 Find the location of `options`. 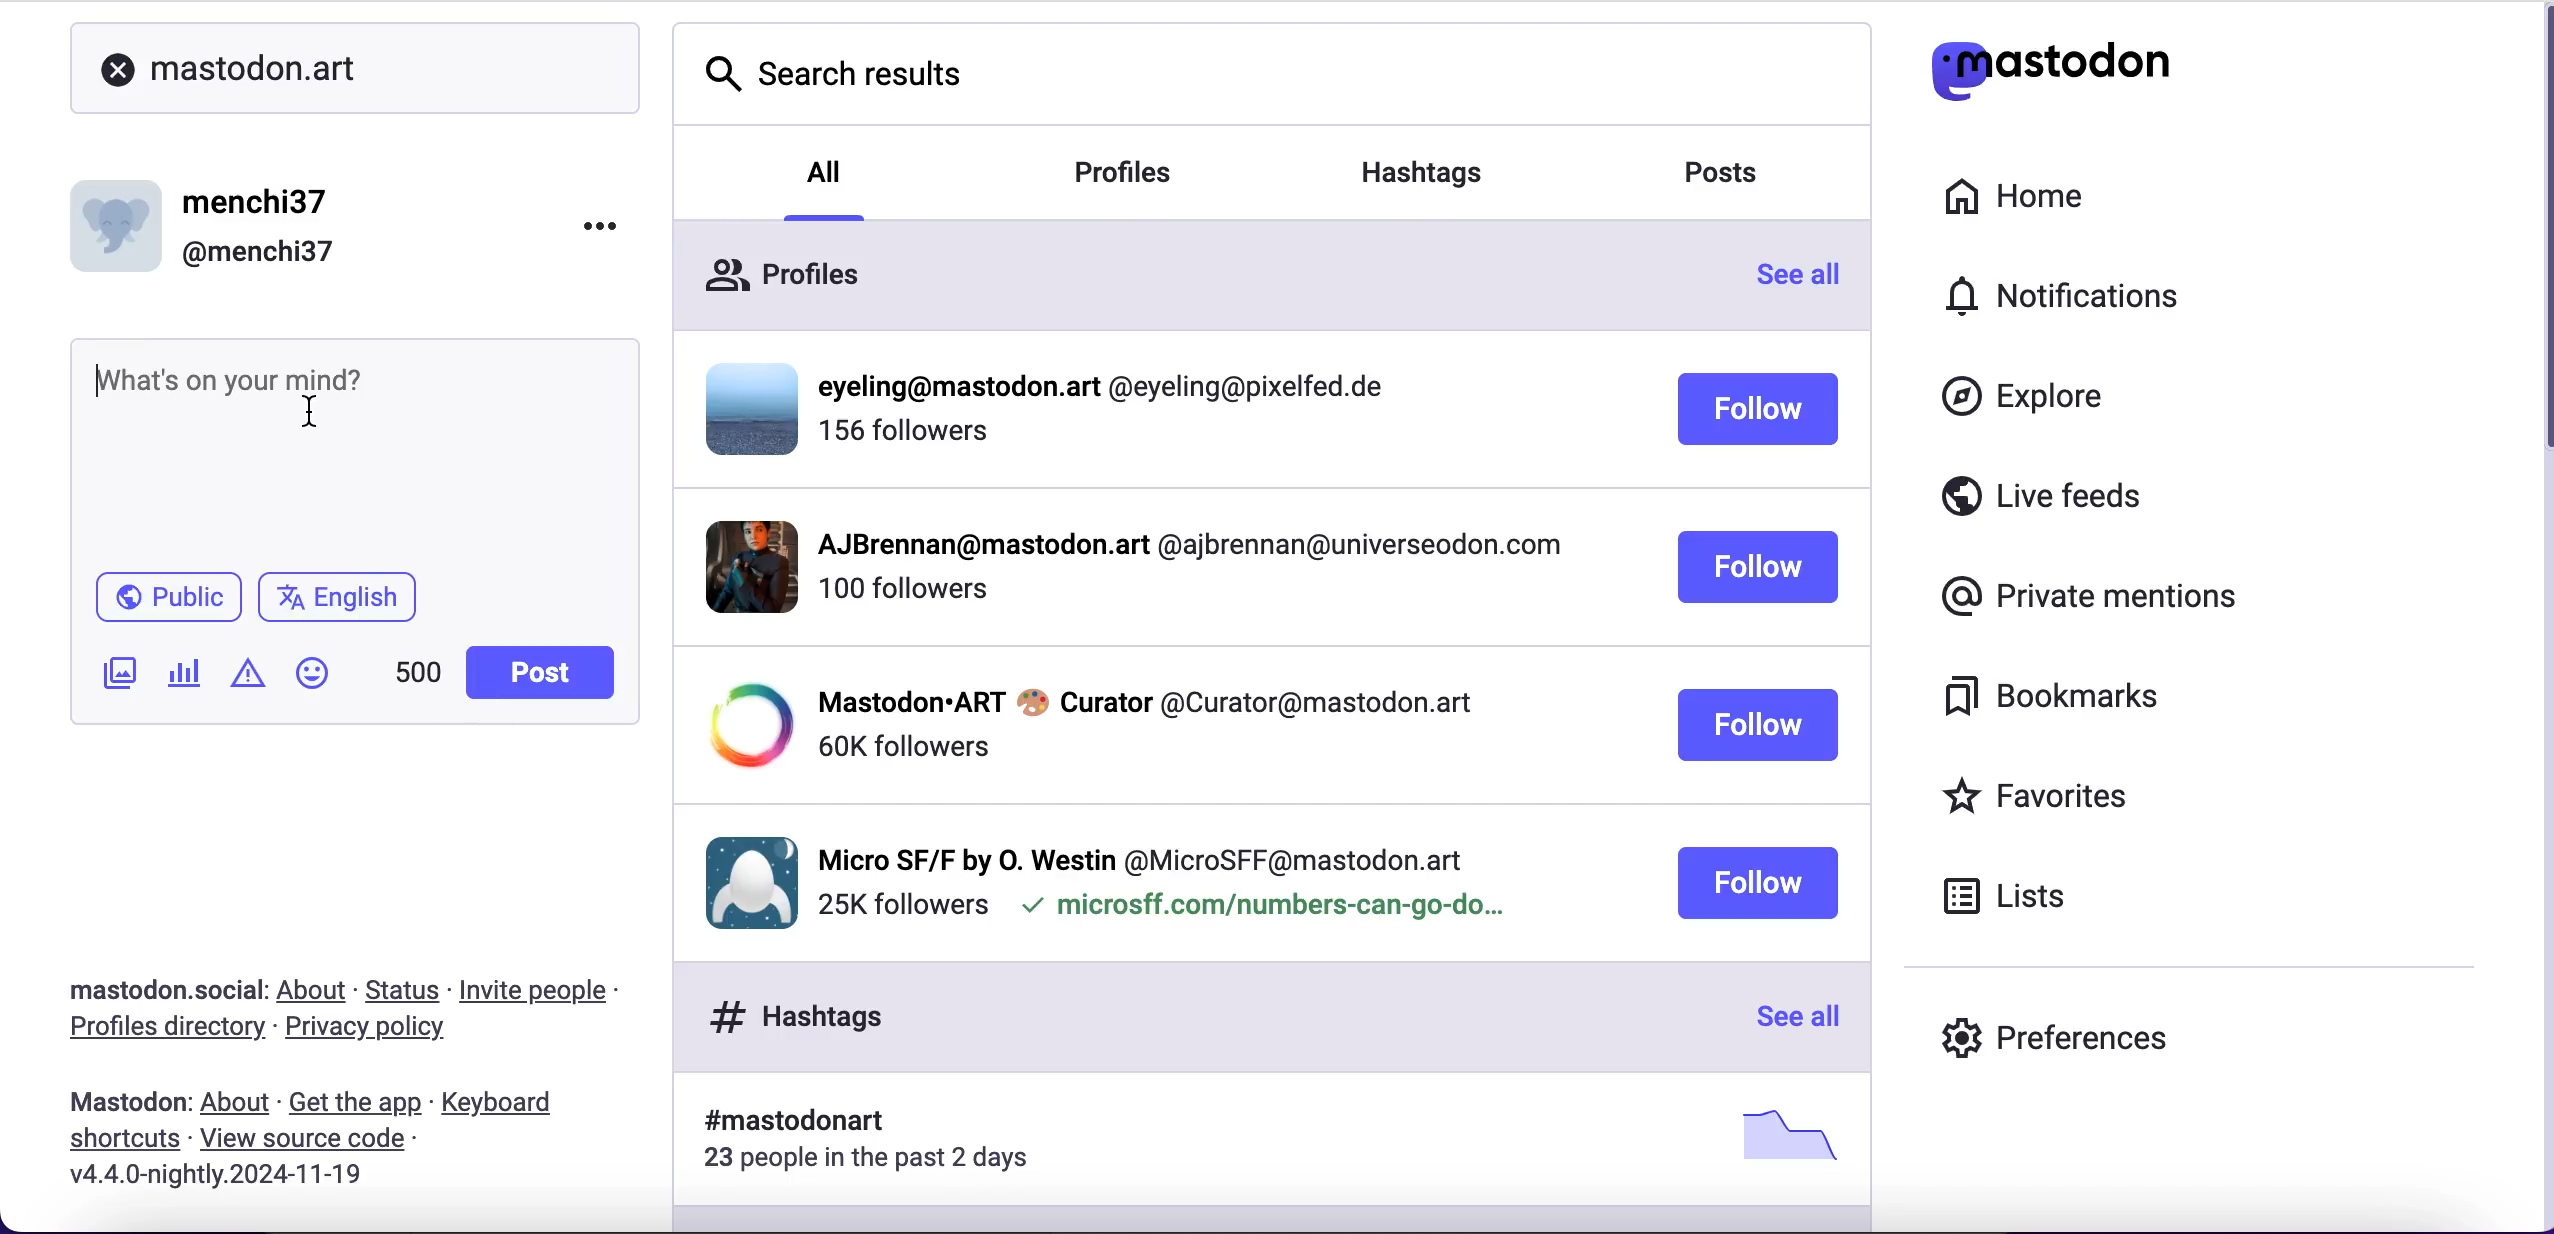

options is located at coordinates (599, 227).